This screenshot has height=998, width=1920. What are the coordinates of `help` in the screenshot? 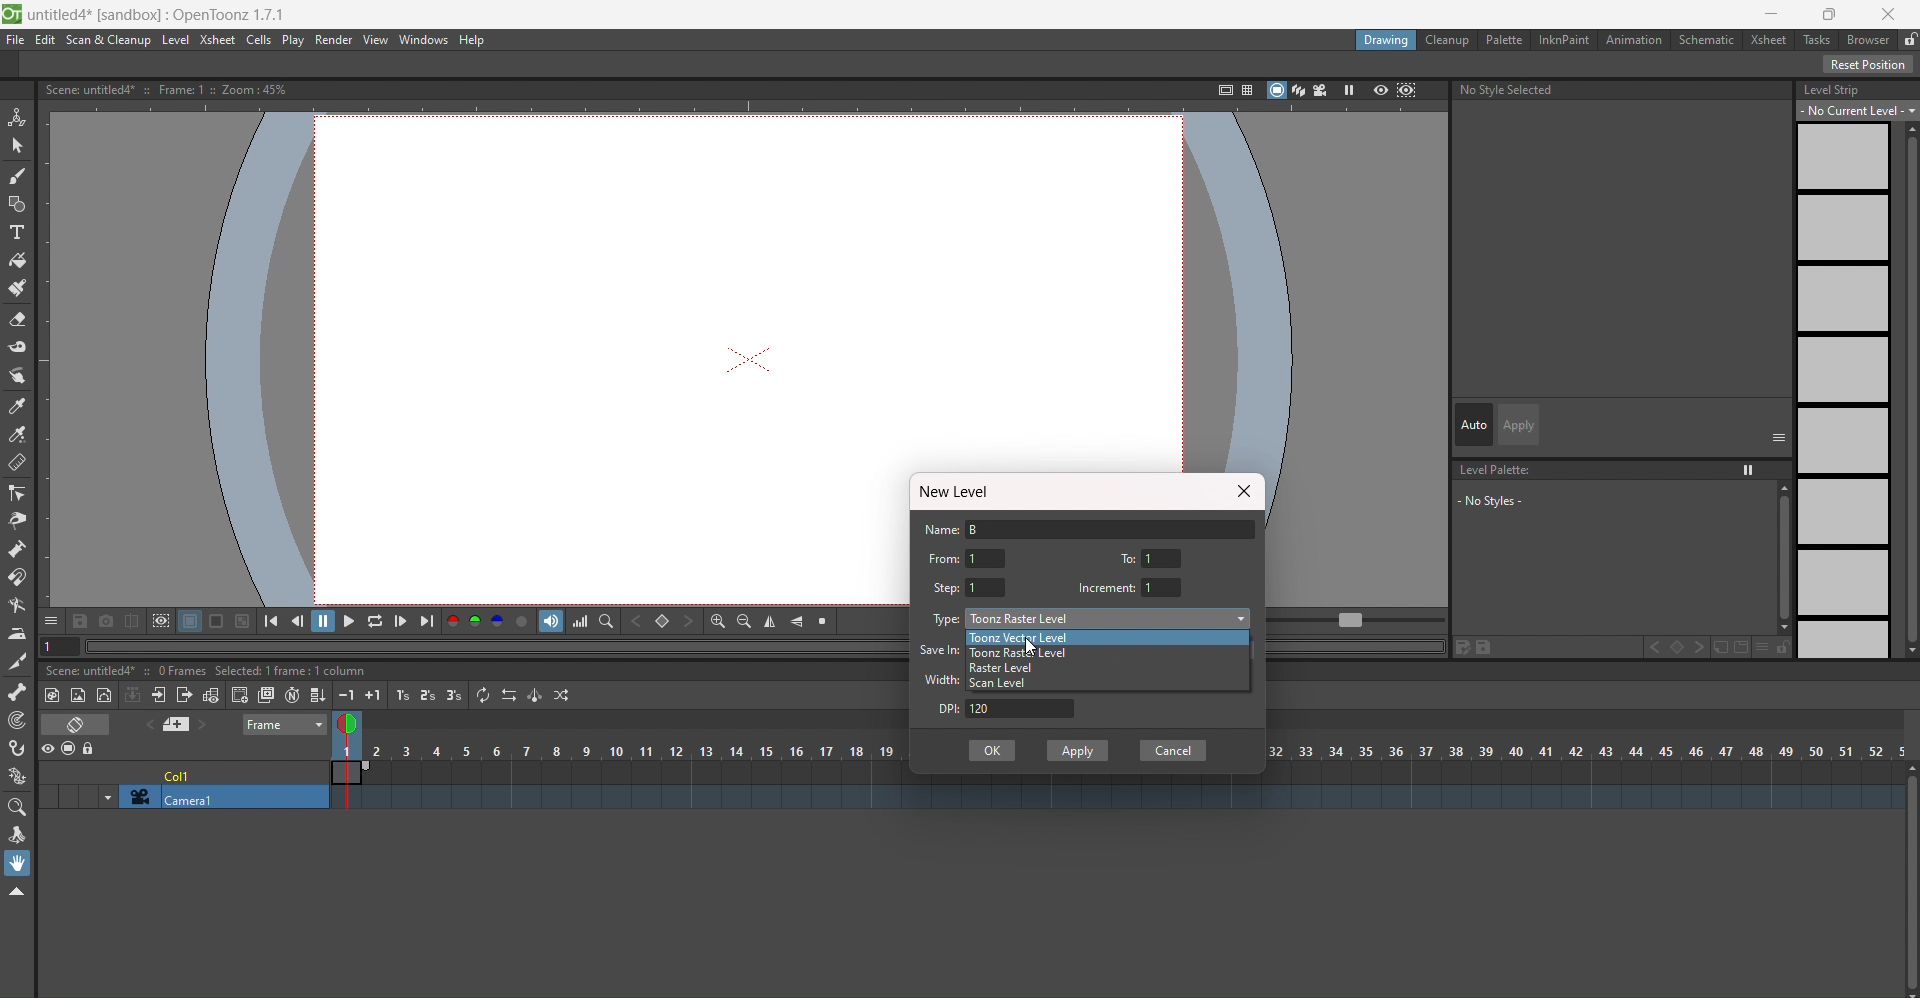 It's located at (477, 40).